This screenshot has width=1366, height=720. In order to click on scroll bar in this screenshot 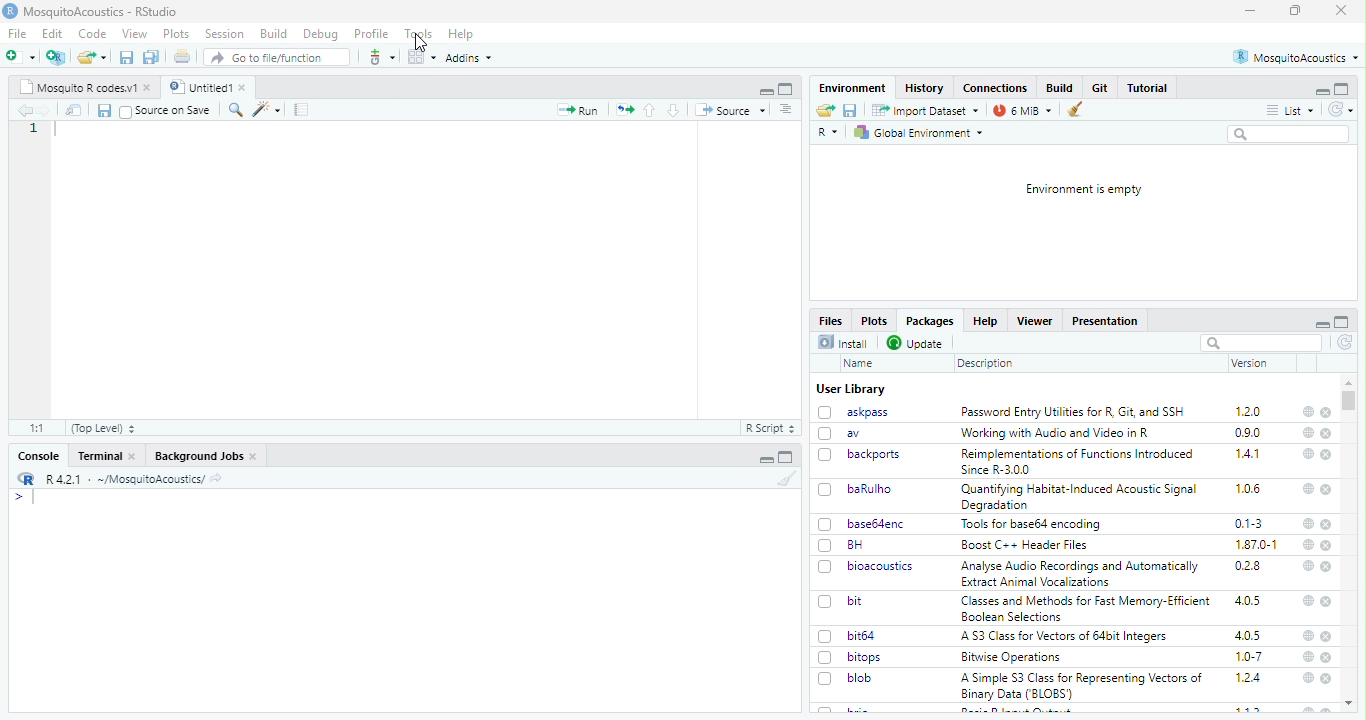, I will do `click(1348, 401)`.